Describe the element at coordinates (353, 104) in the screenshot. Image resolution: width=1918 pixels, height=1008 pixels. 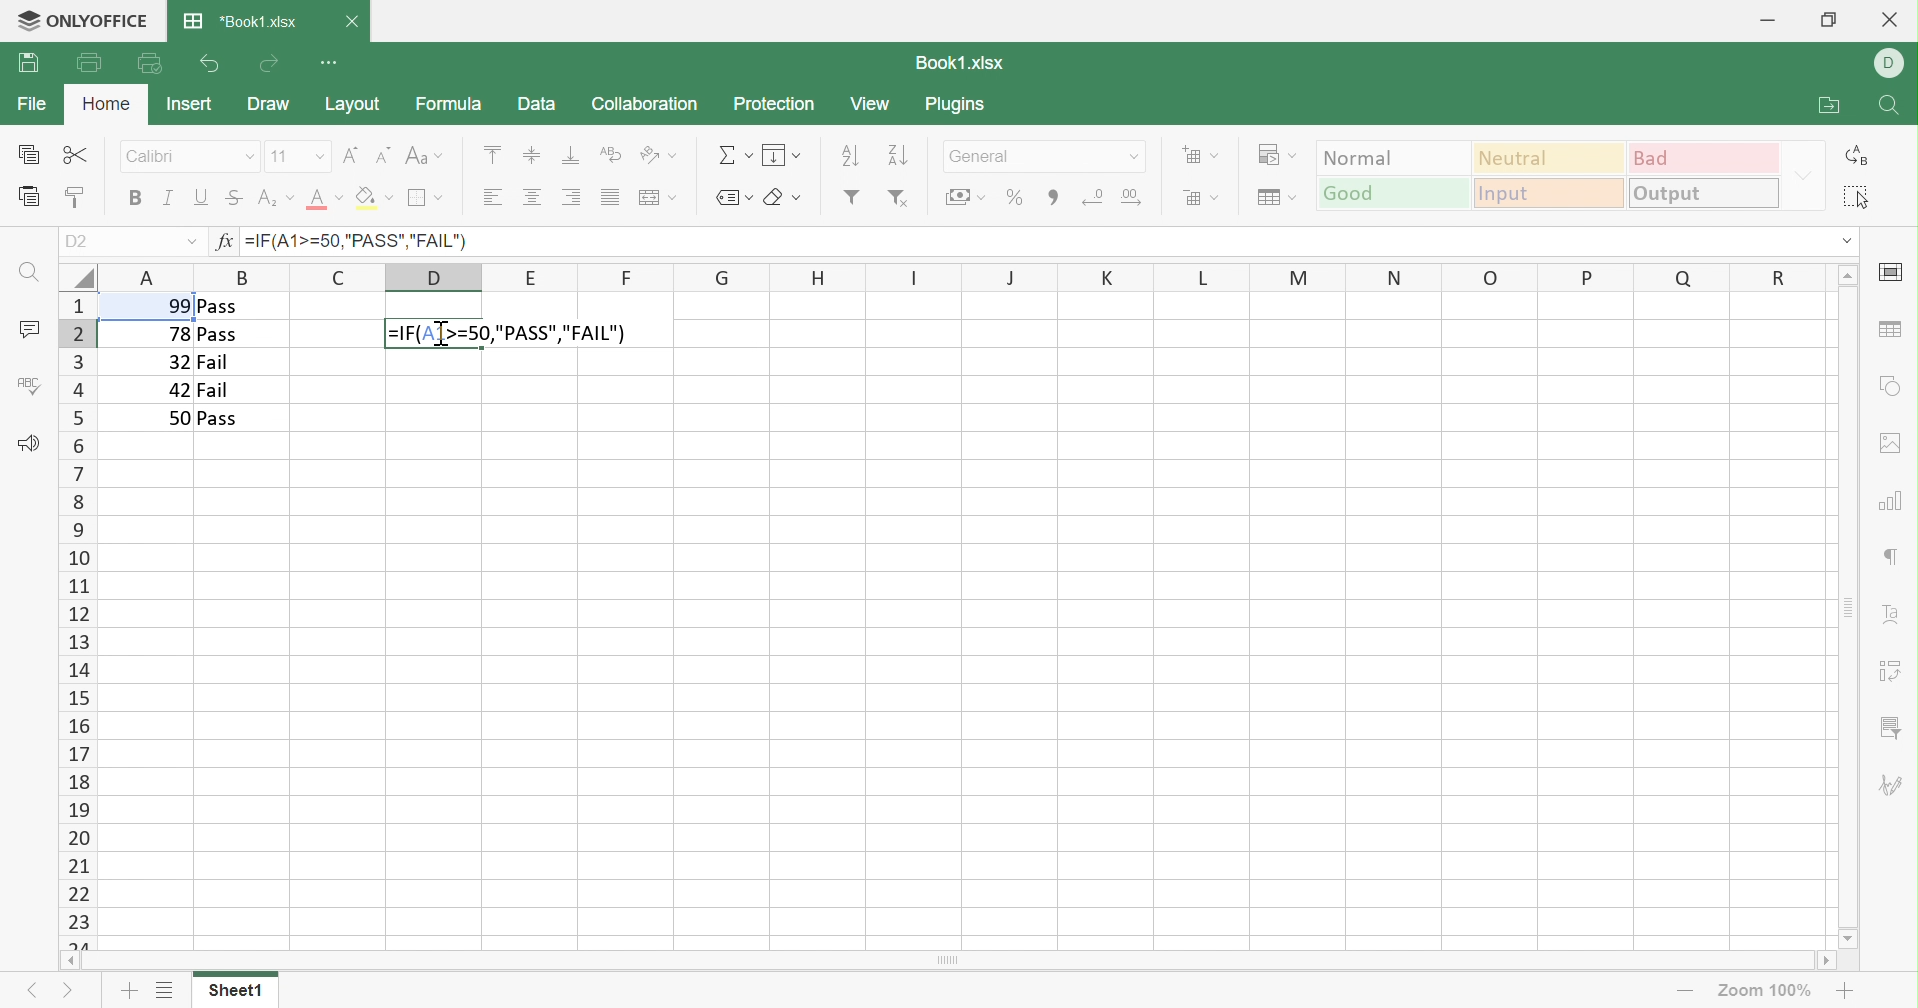
I see `Layout` at that location.